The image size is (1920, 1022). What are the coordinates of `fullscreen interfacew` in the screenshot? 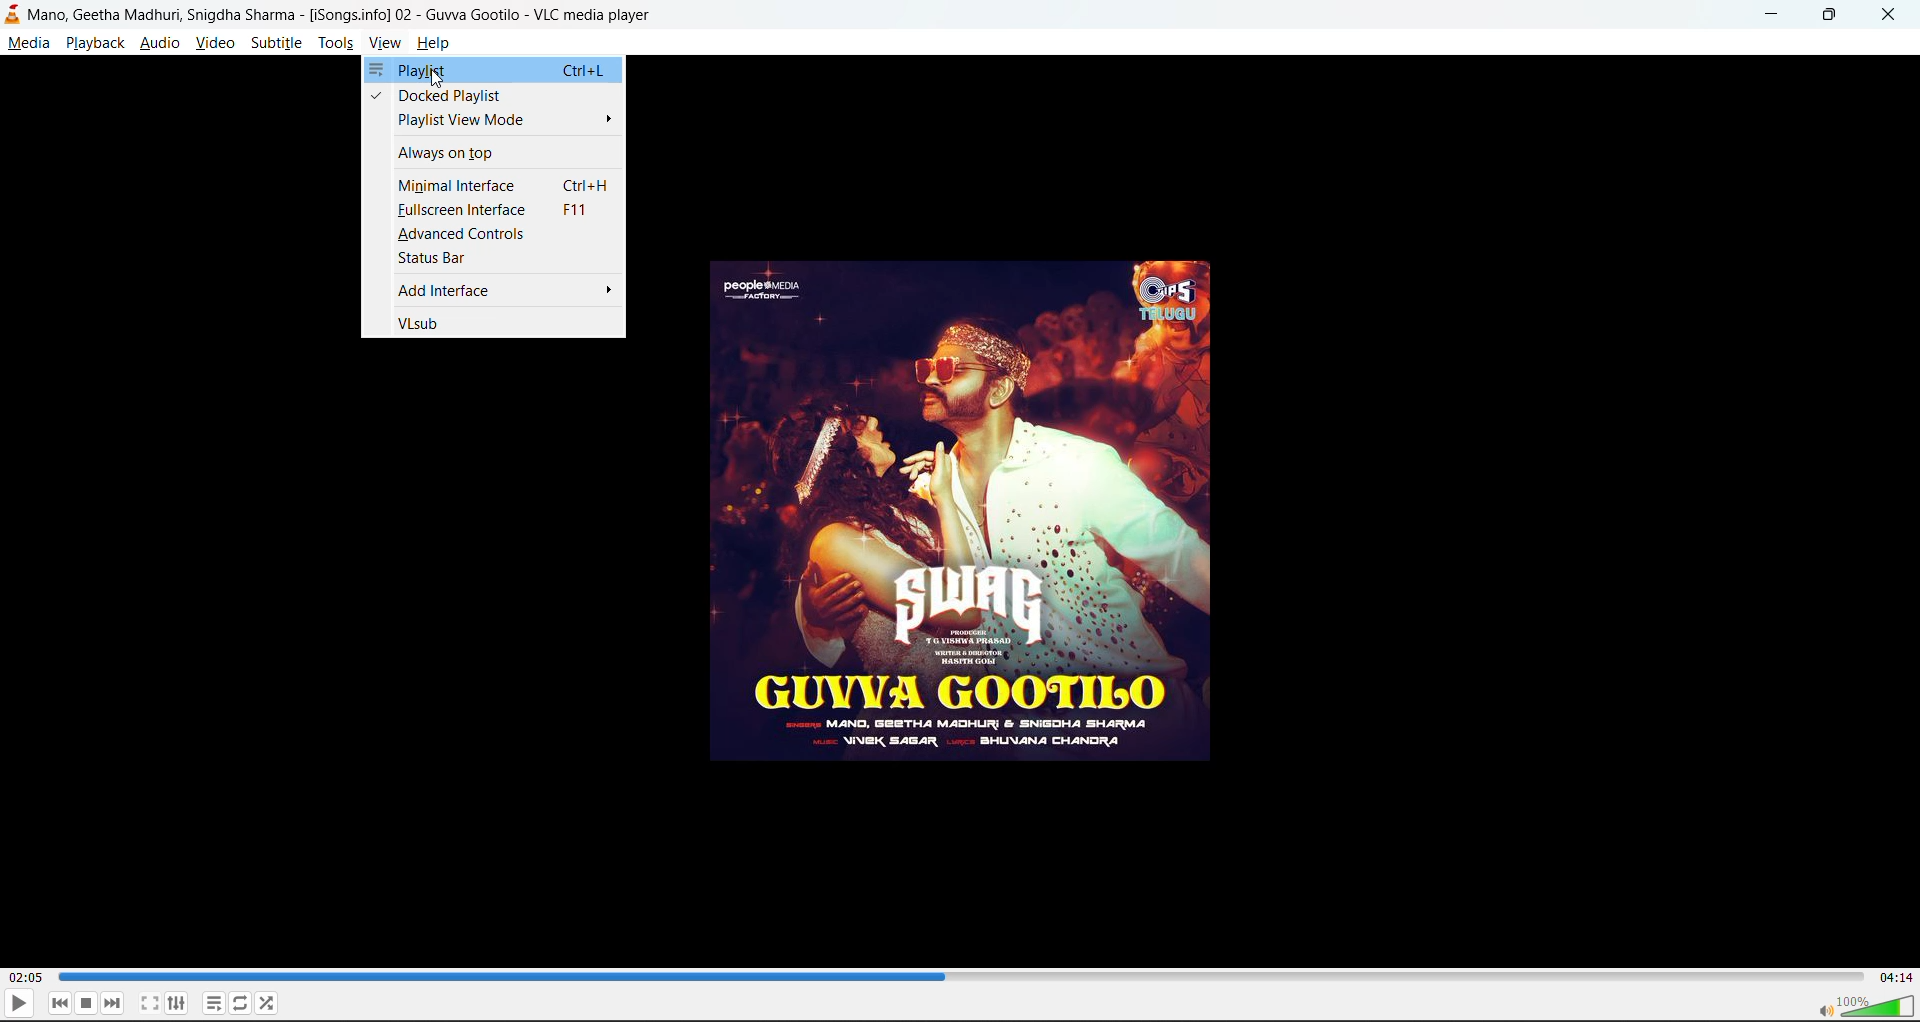 It's located at (497, 210).